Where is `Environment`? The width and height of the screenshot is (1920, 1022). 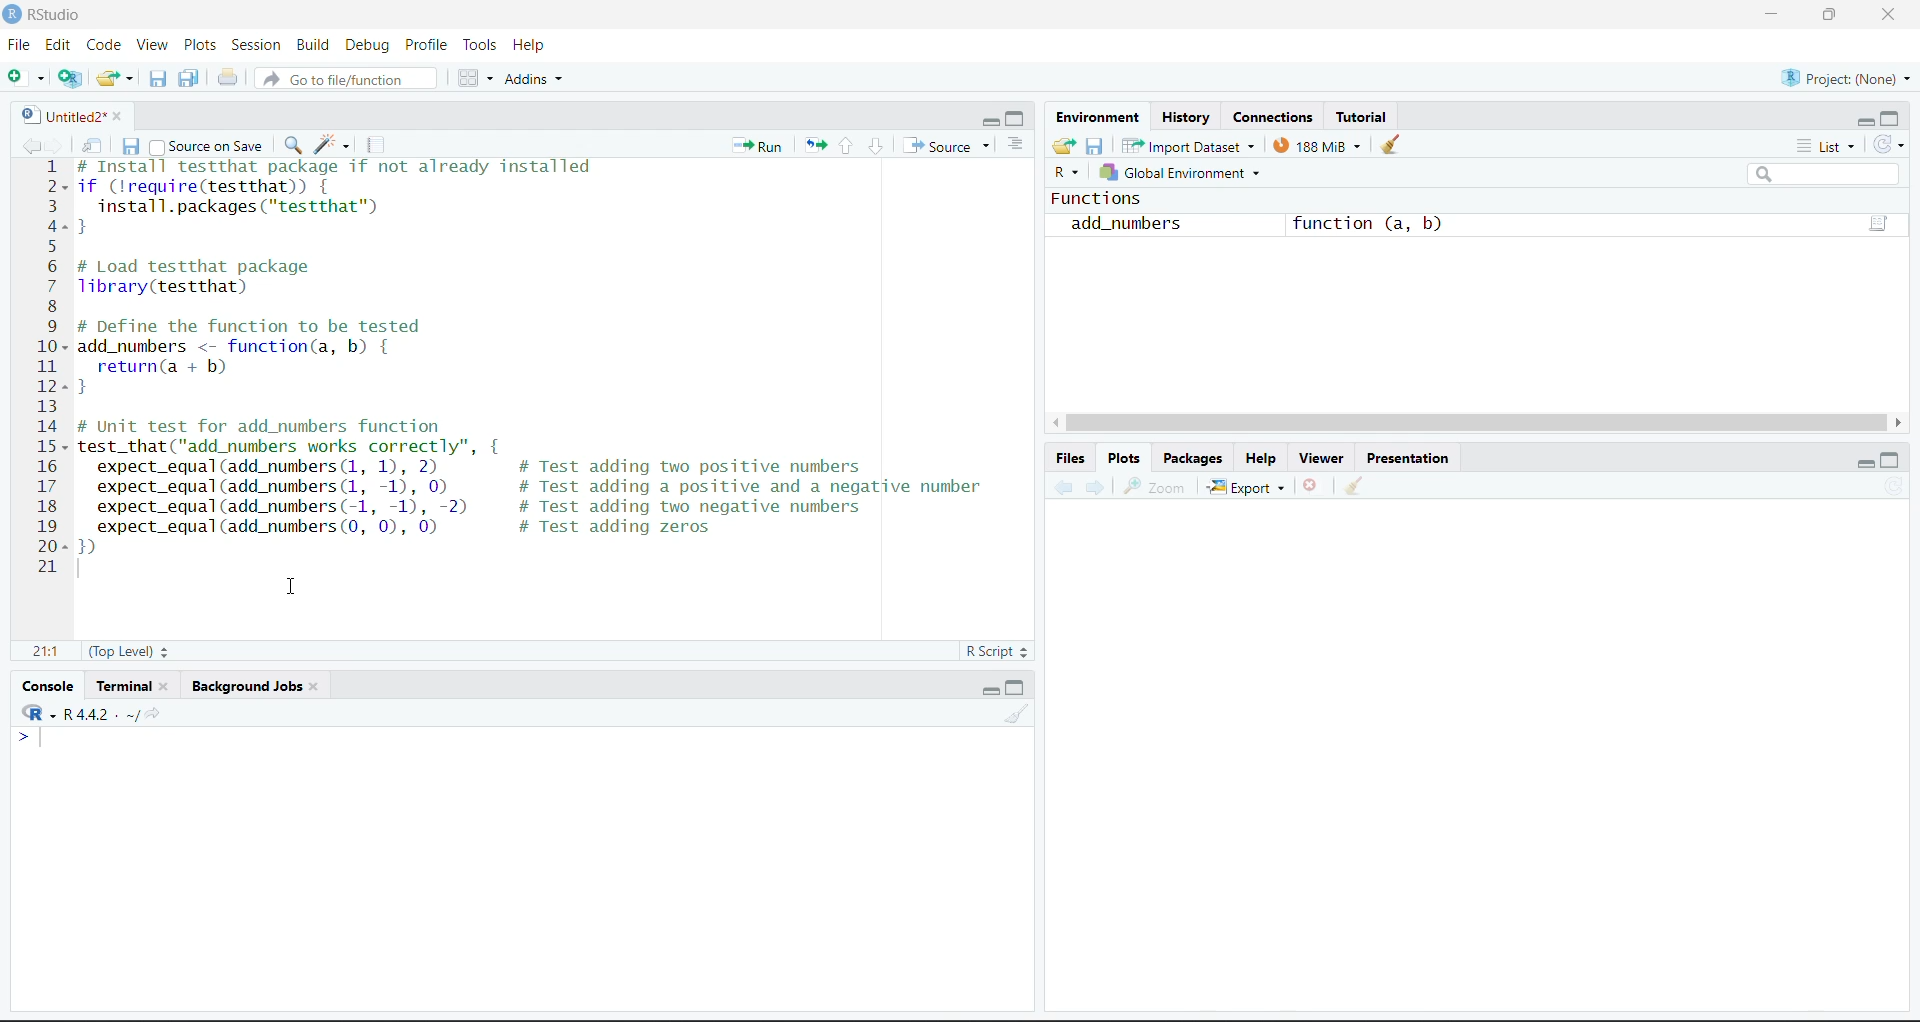
Environment is located at coordinates (1097, 116).